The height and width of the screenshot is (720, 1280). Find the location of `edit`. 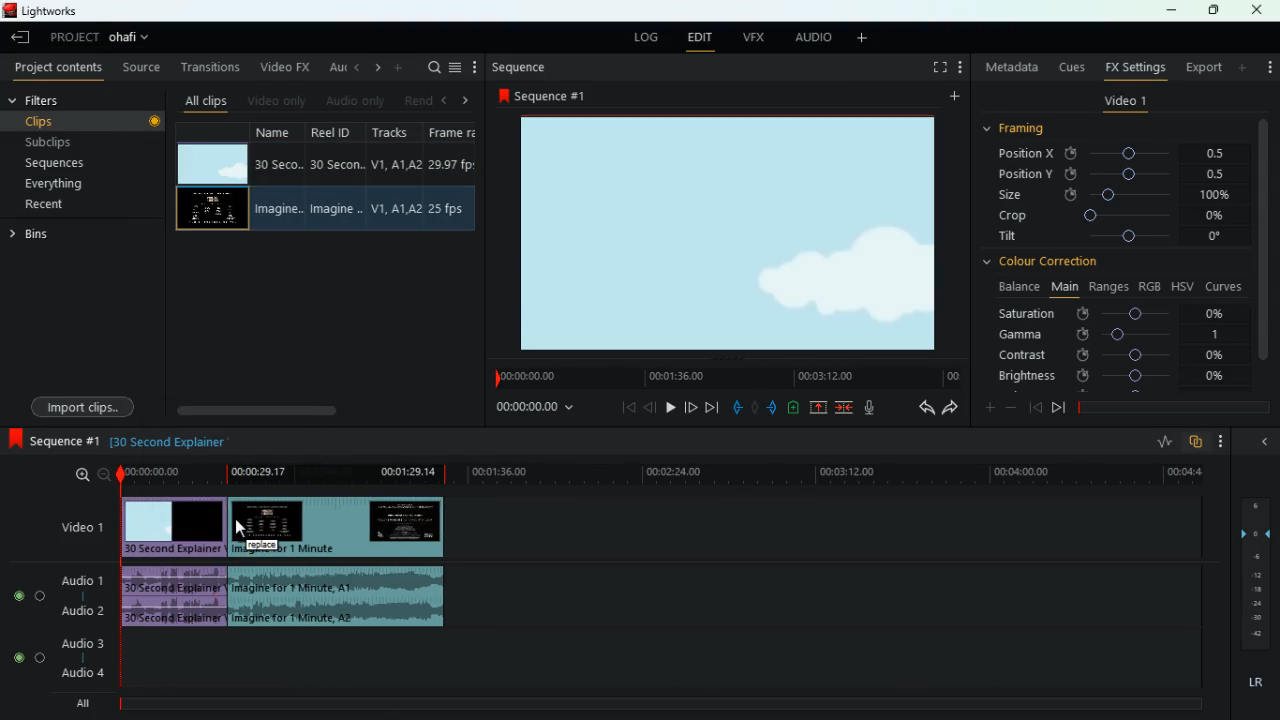

edit is located at coordinates (699, 39).